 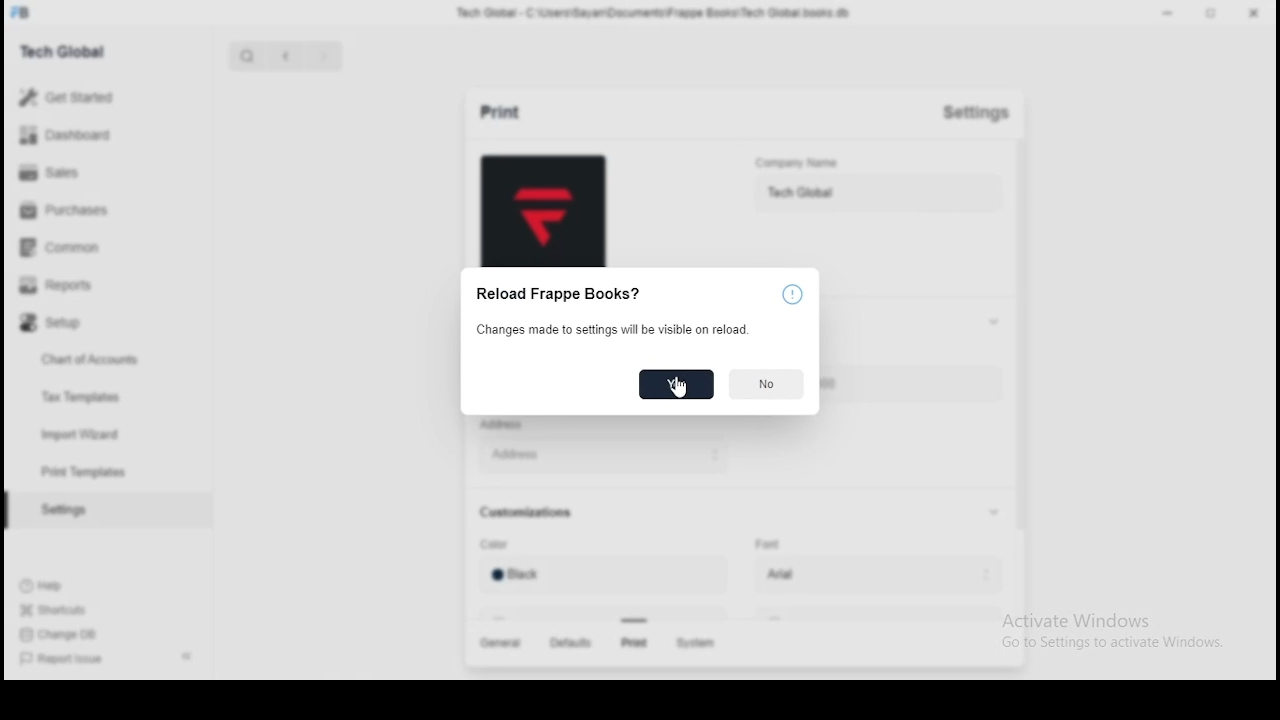 What do you see at coordinates (246, 57) in the screenshot?
I see `search` at bounding box center [246, 57].